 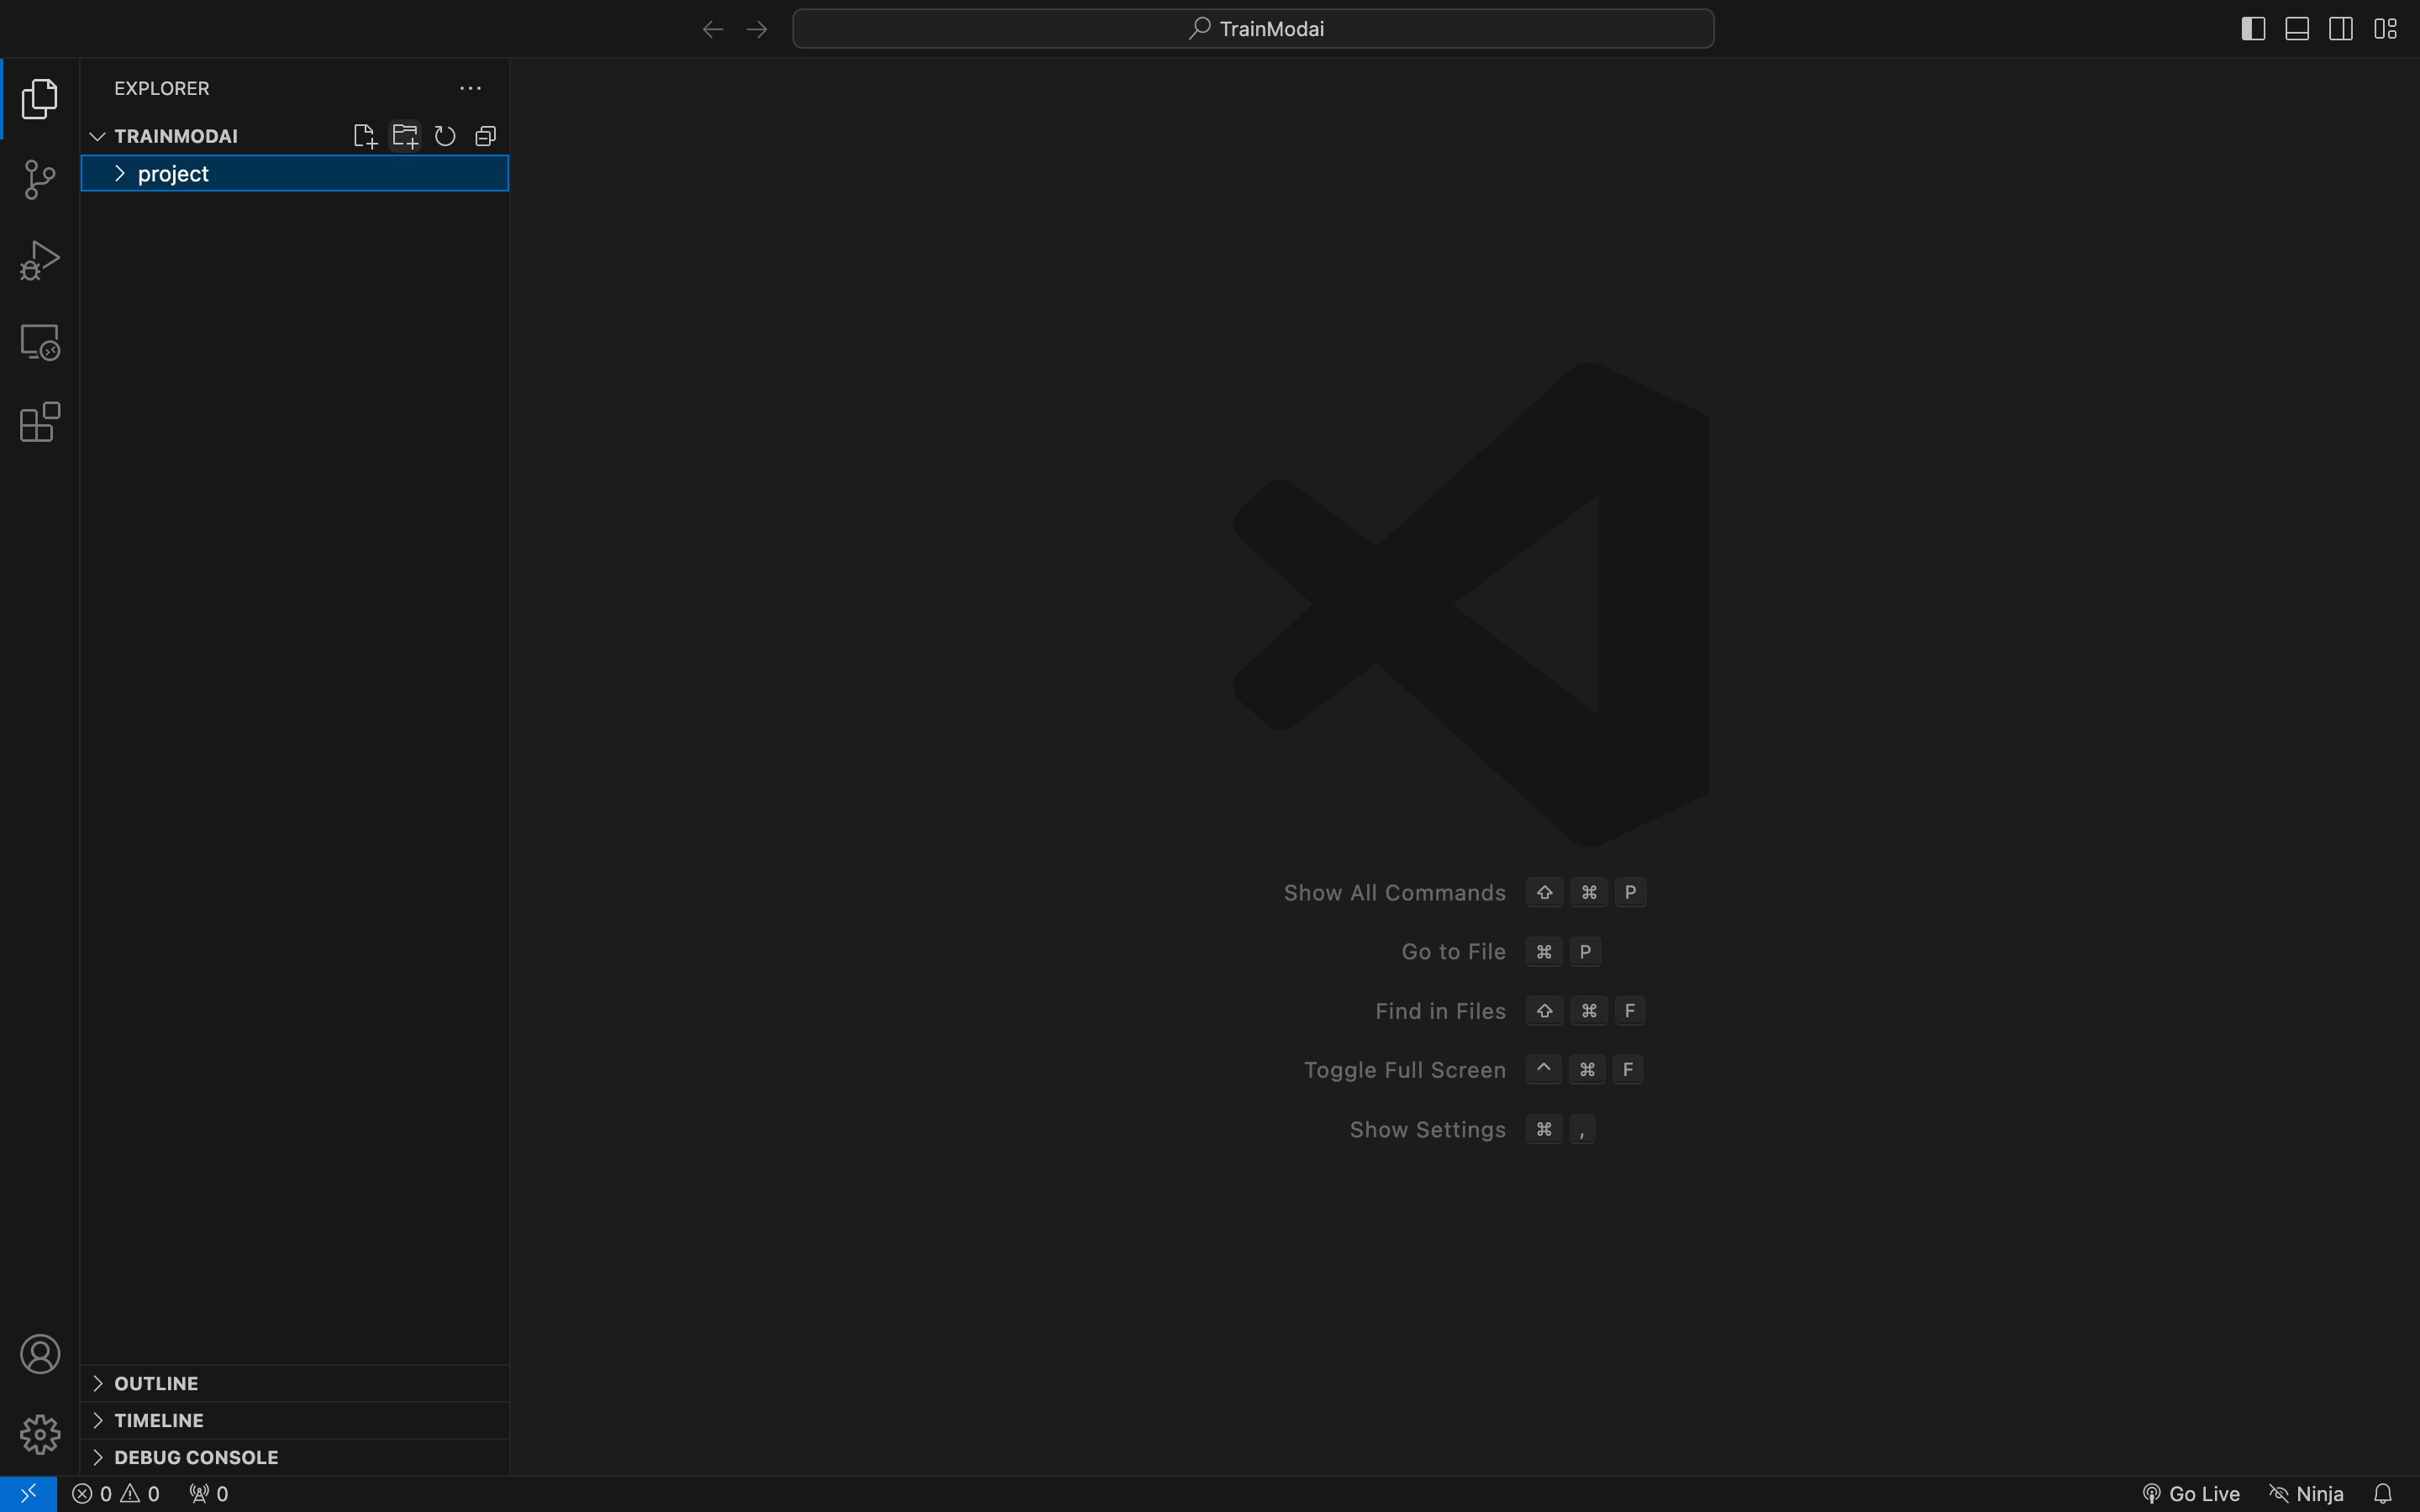 I want to click on toggle bar, so click(x=2253, y=28).